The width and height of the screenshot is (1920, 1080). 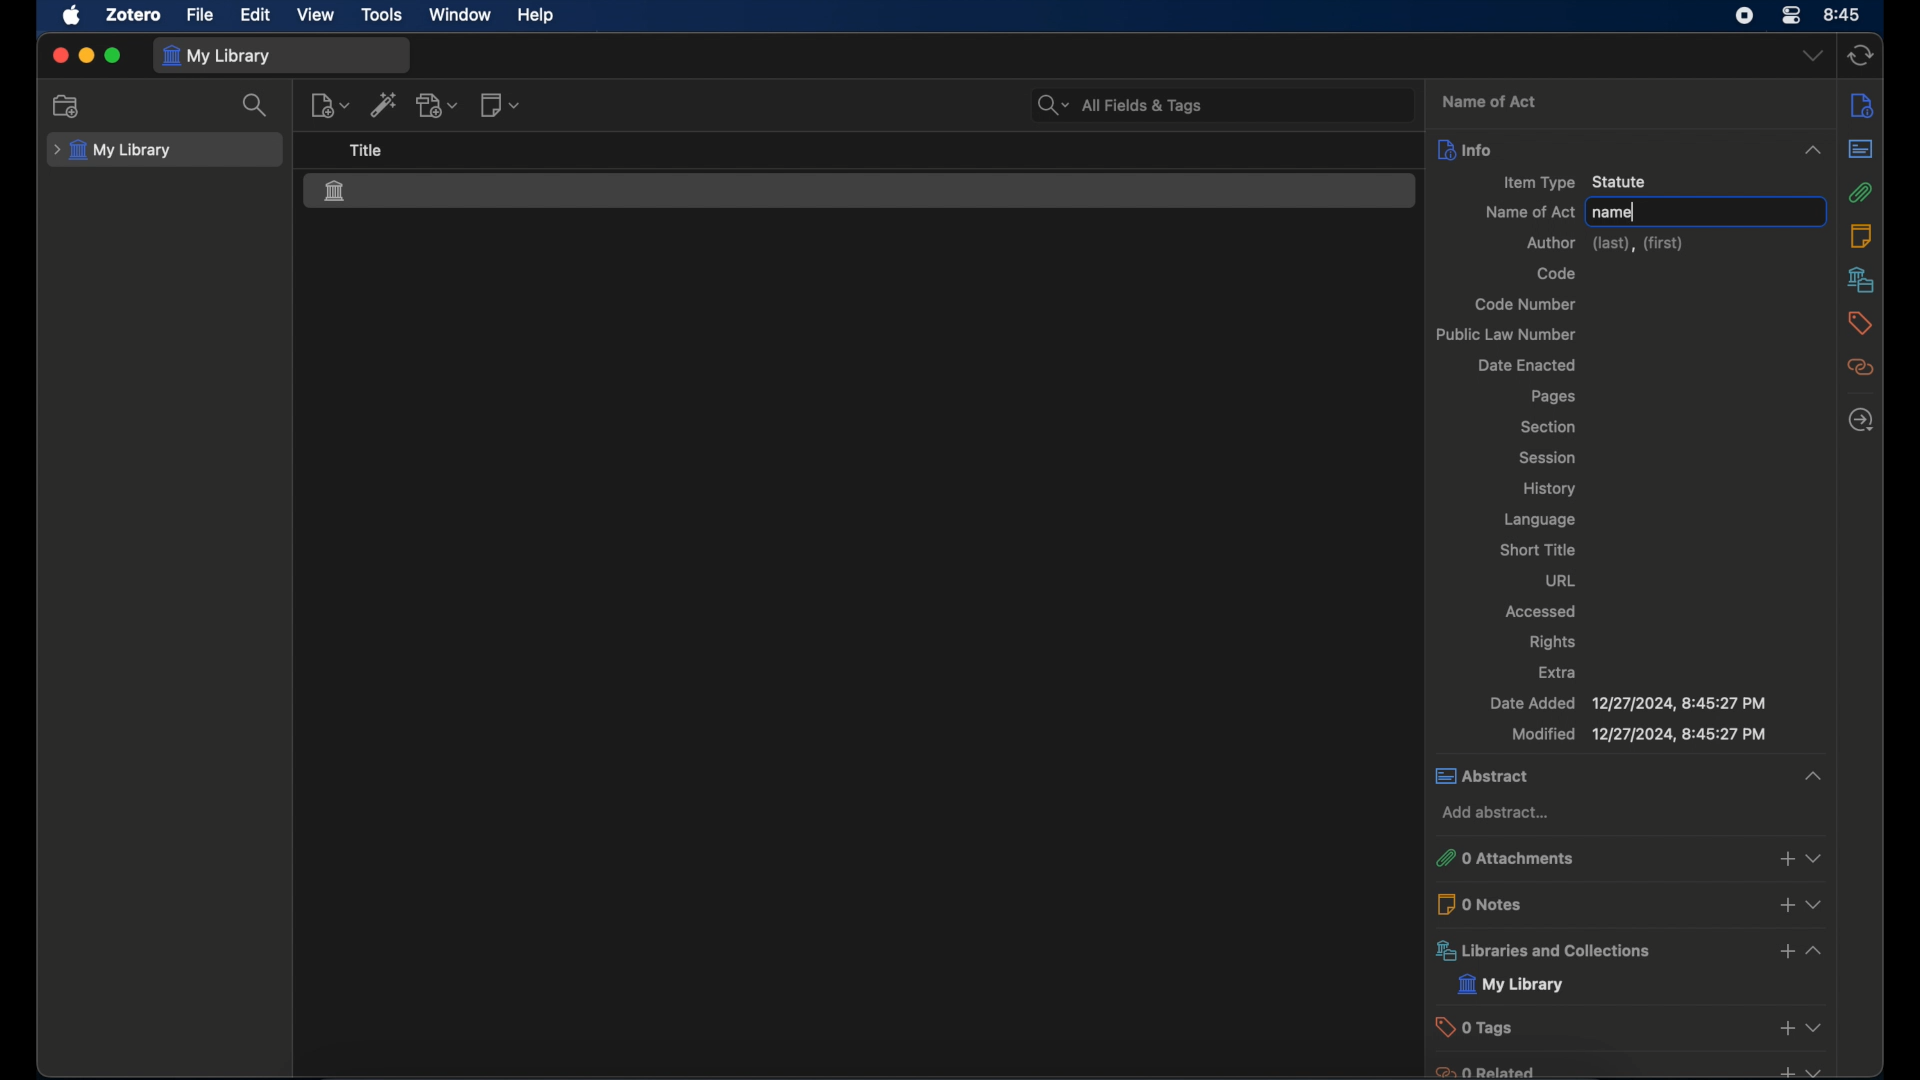 I want to click on public law number, so click(x=1505, y=334).